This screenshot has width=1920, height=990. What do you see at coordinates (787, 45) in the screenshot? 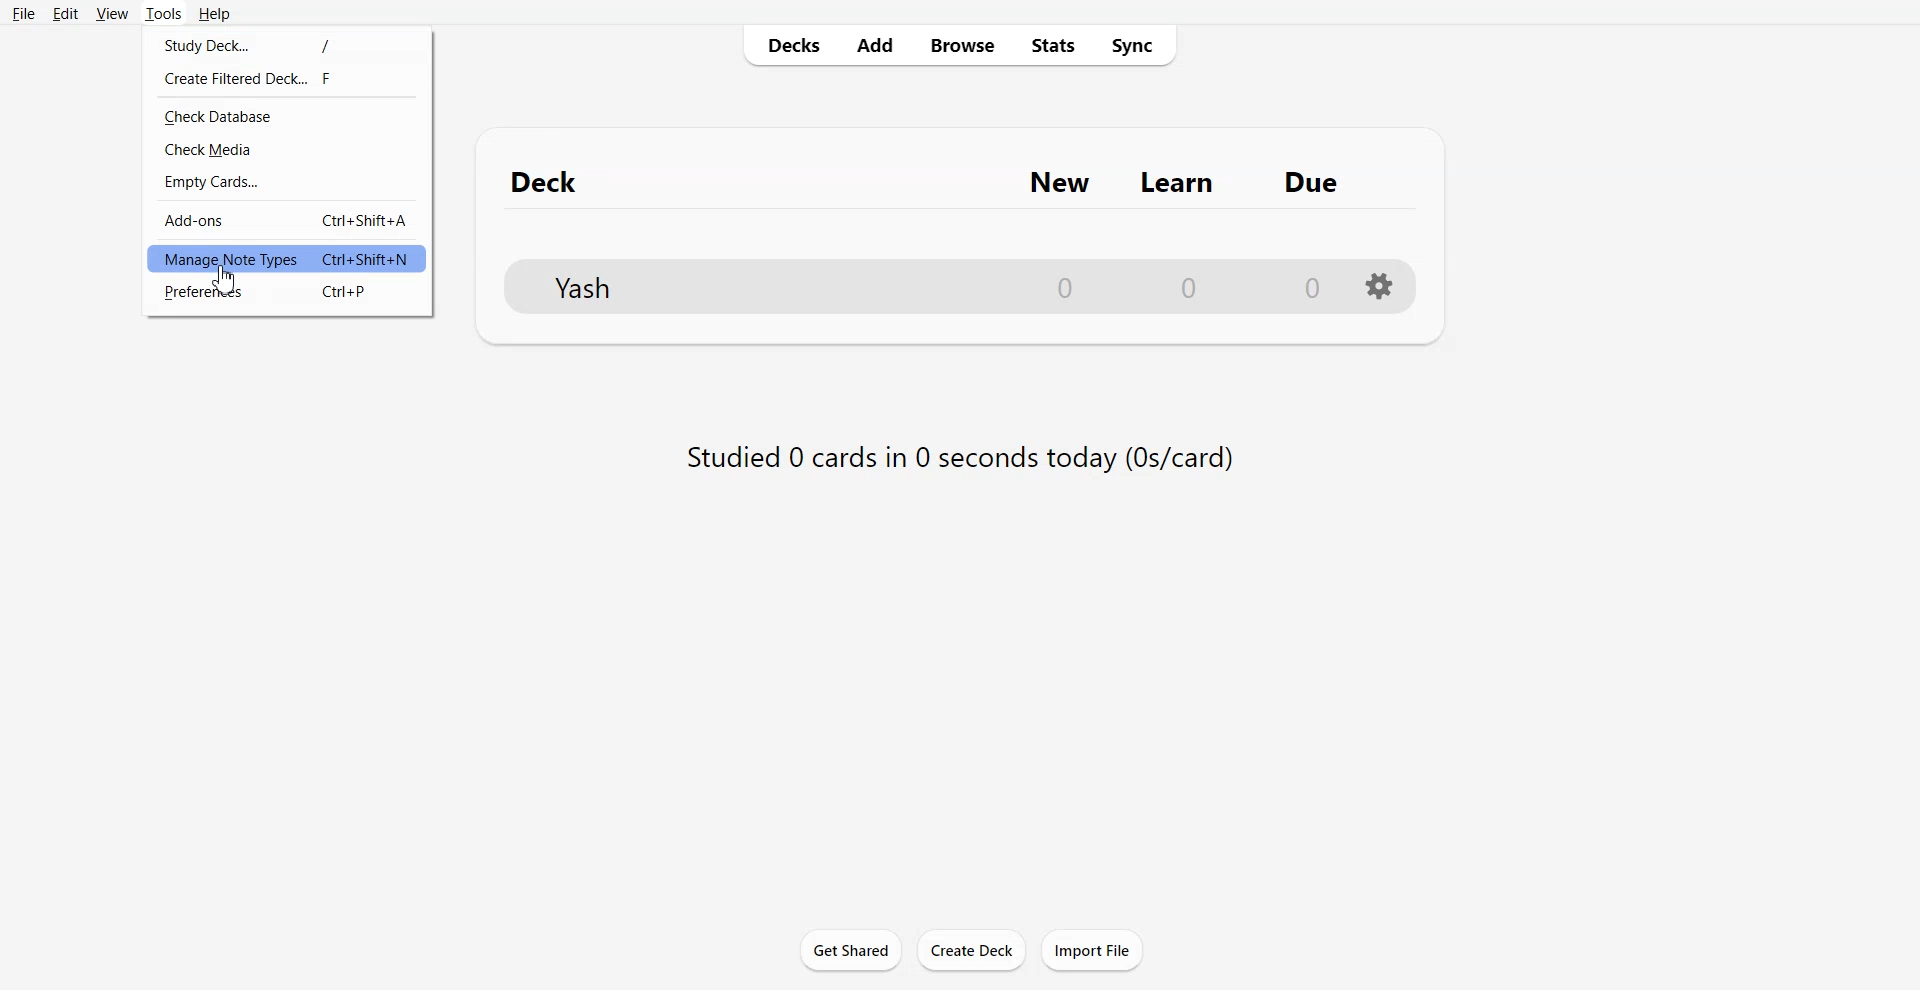
I see `Decks` at bounding box center [787, 45].